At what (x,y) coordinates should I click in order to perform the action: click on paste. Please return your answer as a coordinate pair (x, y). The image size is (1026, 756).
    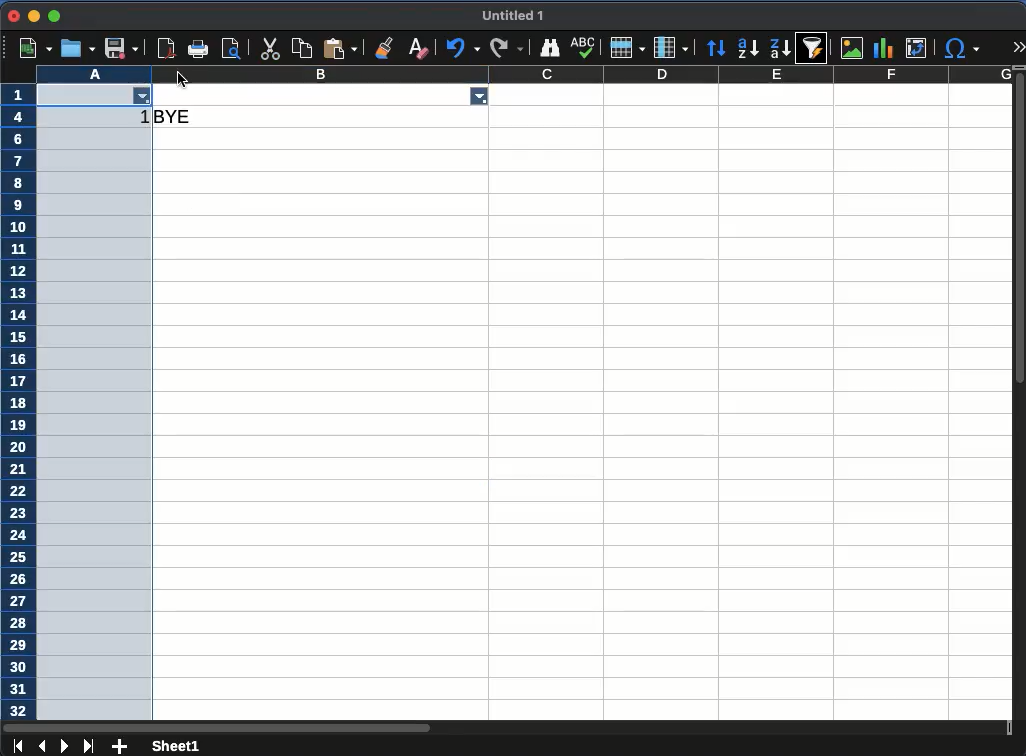
    Looking at the image, I should click on (340, 48).